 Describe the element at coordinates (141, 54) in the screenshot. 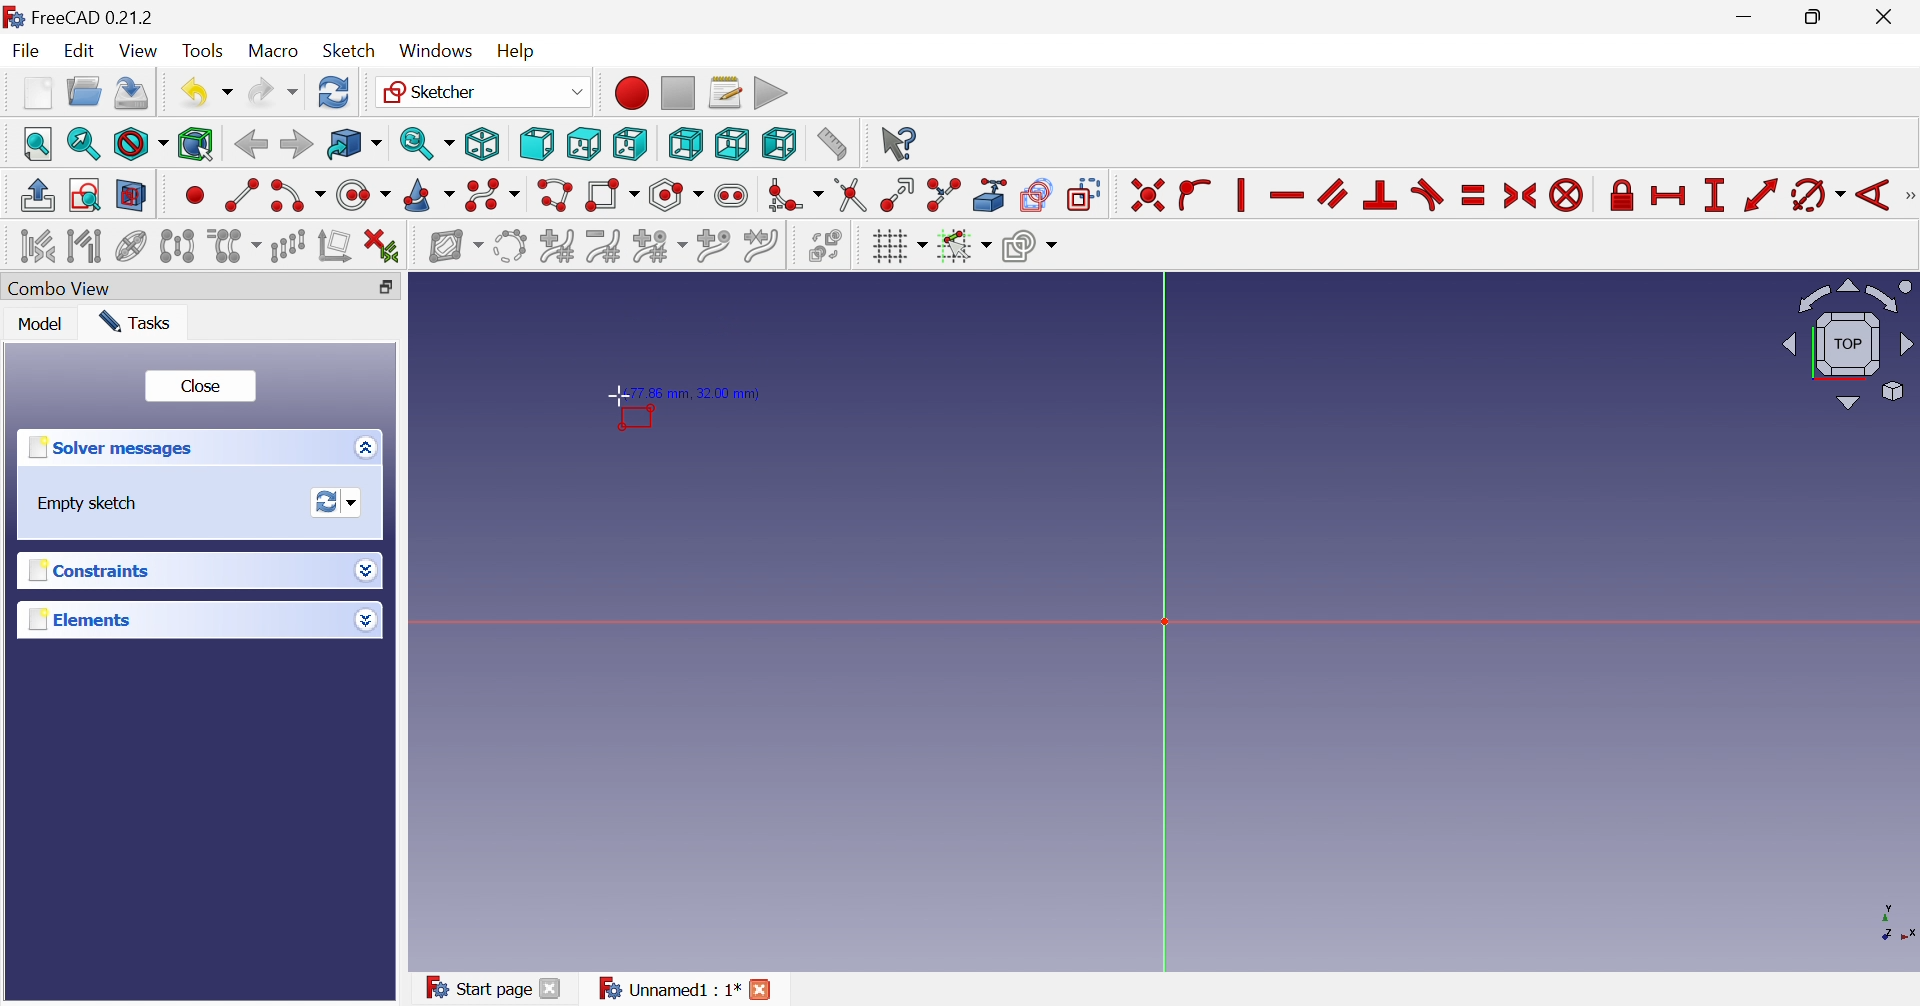

I see `View` at that location.